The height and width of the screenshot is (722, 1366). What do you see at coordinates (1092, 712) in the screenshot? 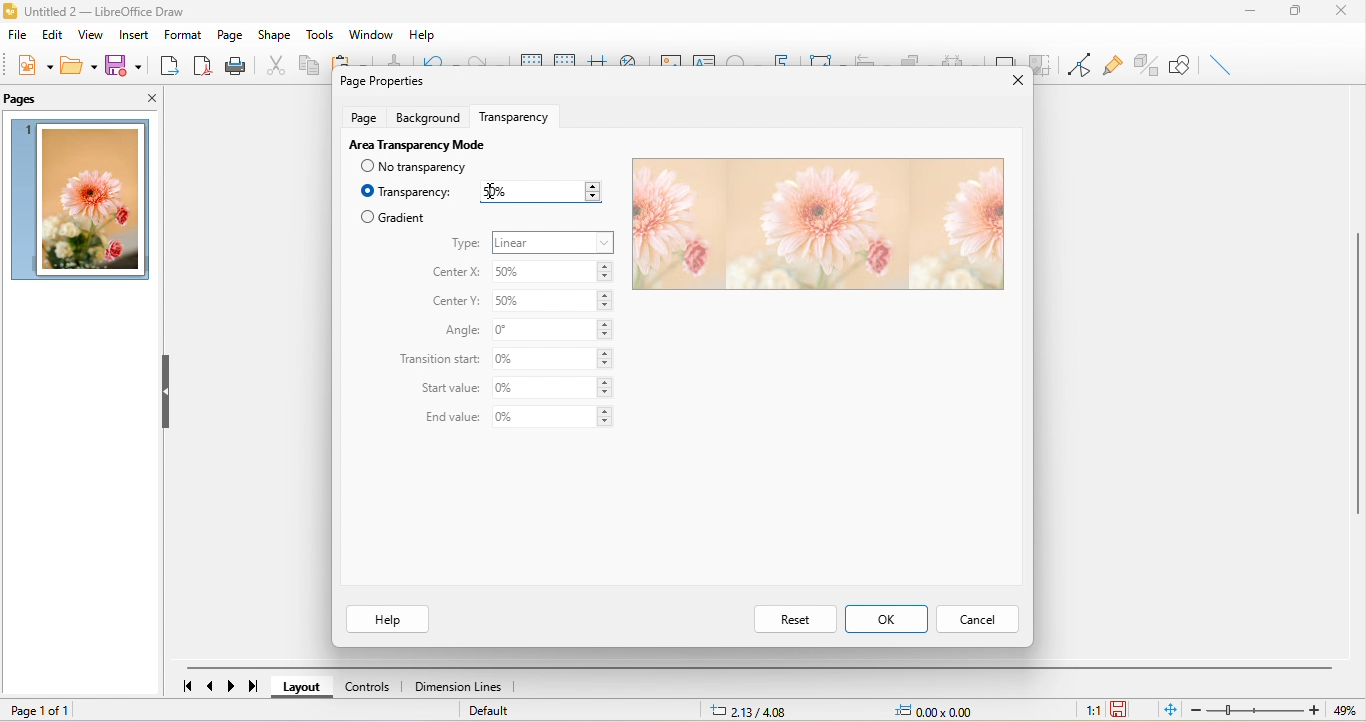
I see `1:1` at bounding box center [1092, 712].